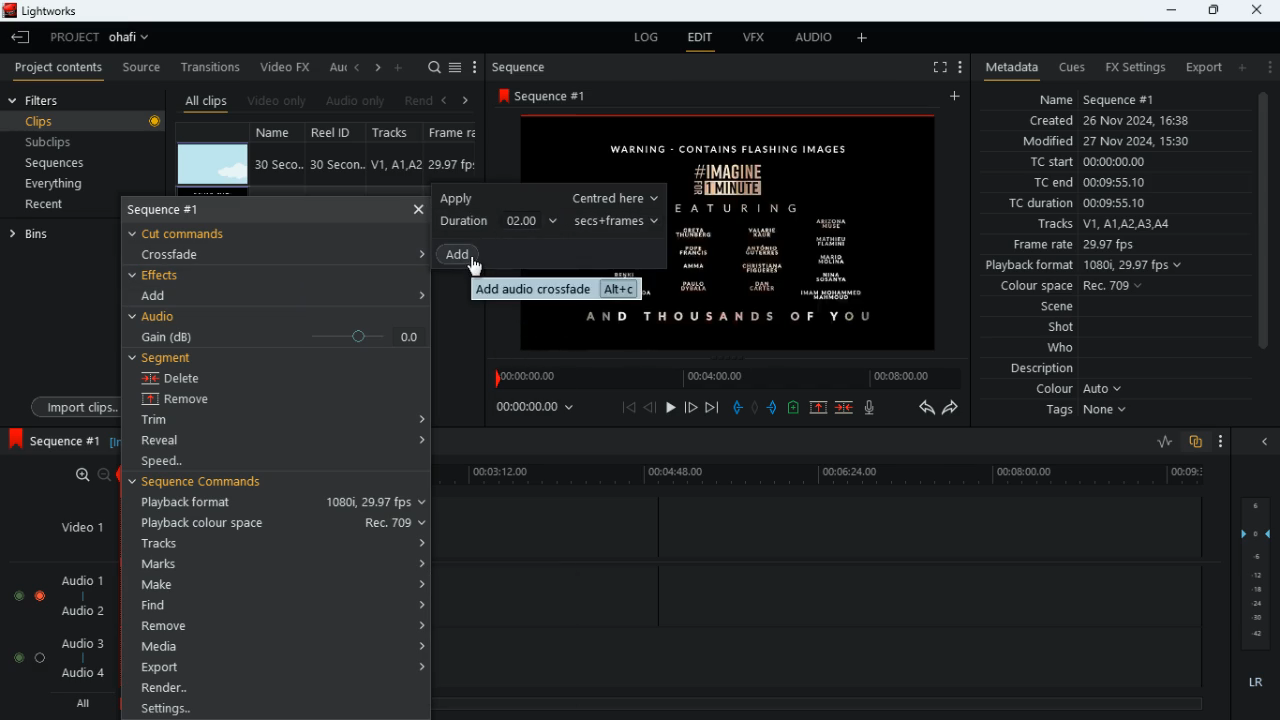 The image size is (1280, 720). I want to click on scroll, so click(1262, 231).